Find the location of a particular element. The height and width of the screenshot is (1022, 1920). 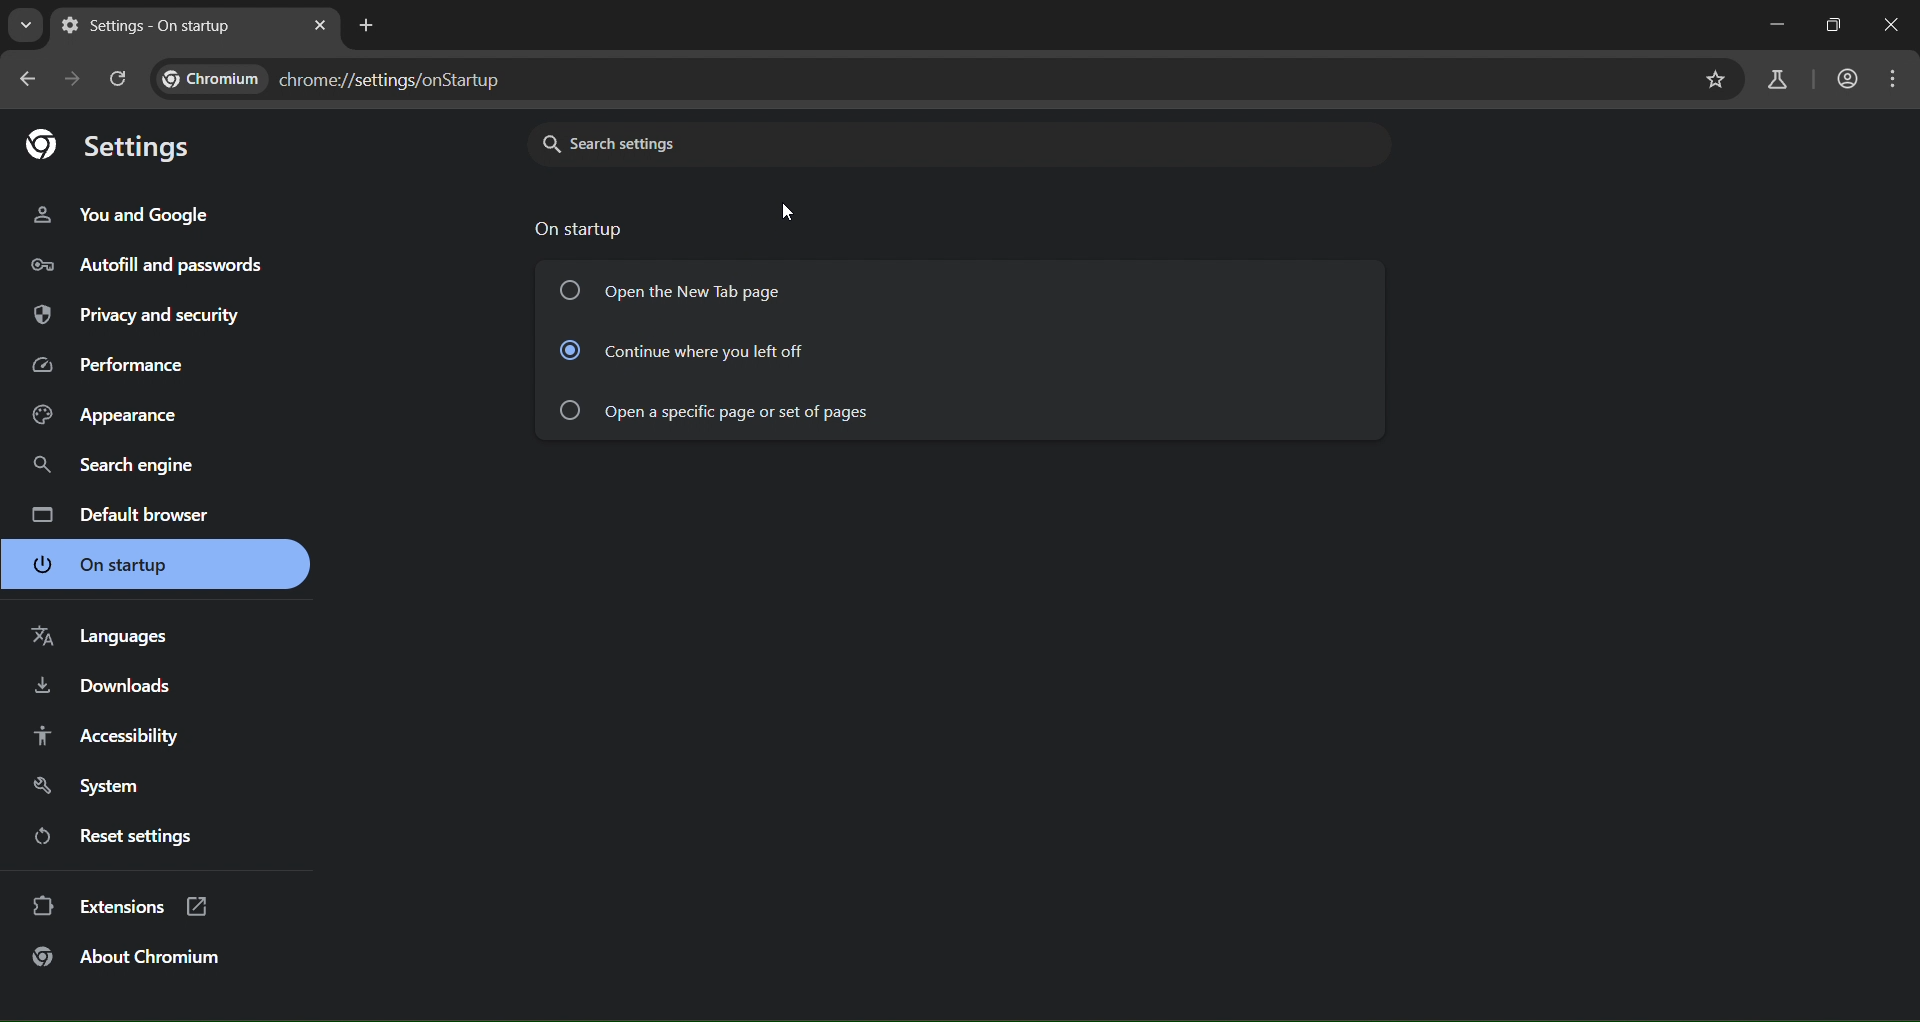

close is located at coordinates (1892, 26).